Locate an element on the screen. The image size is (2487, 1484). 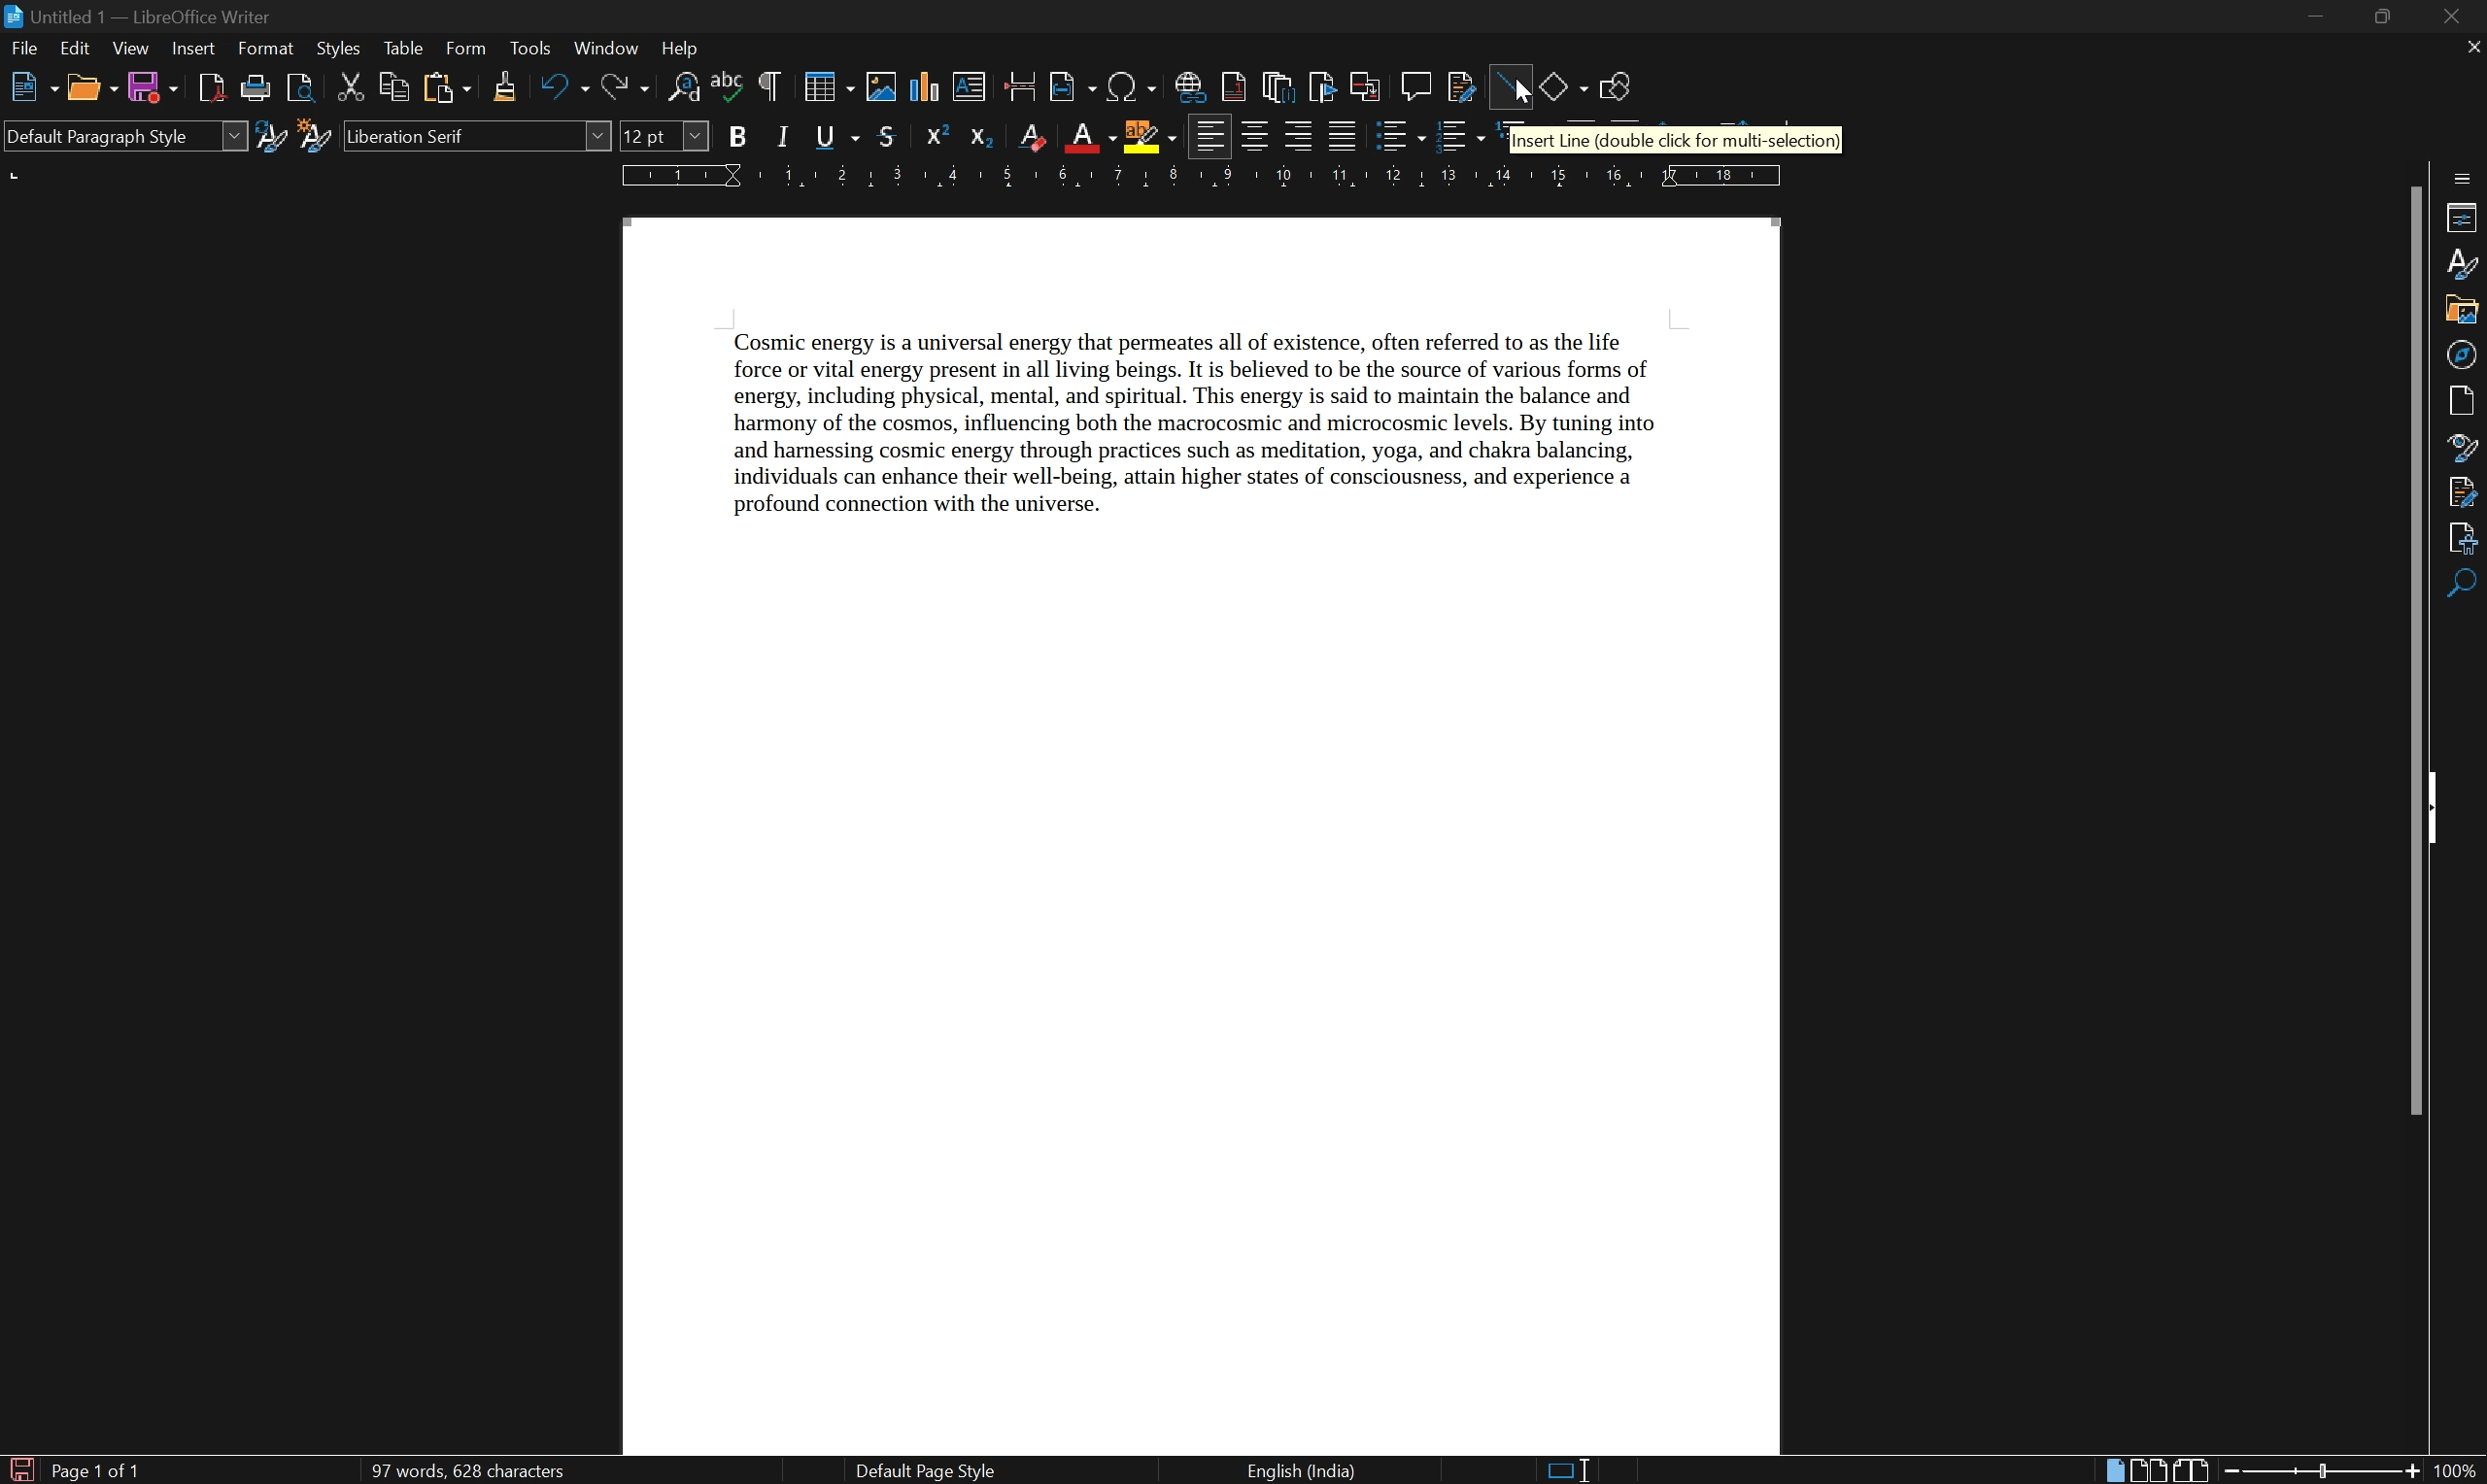
page is located at coordinates (2467, 400).